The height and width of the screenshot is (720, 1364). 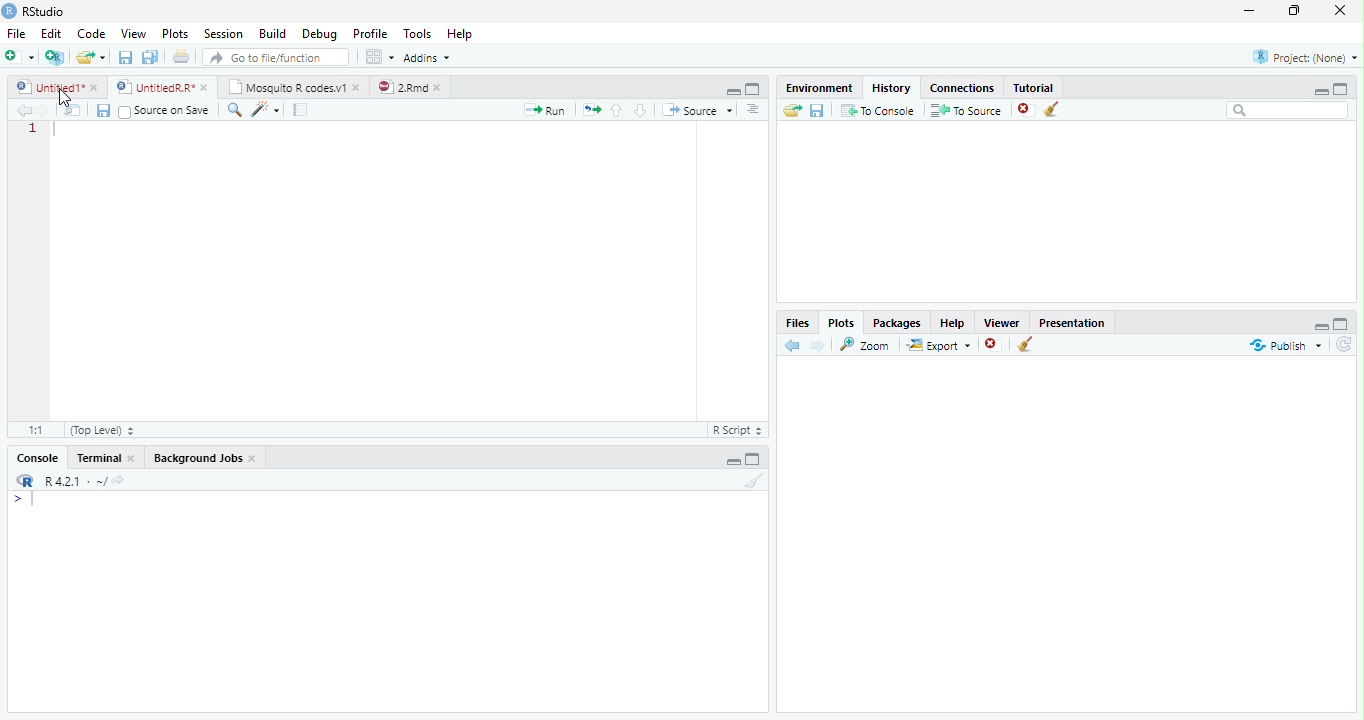 What do you see at coordinates (732, 89) in the screenshot?
I see `` at bounding box center [732, 89].